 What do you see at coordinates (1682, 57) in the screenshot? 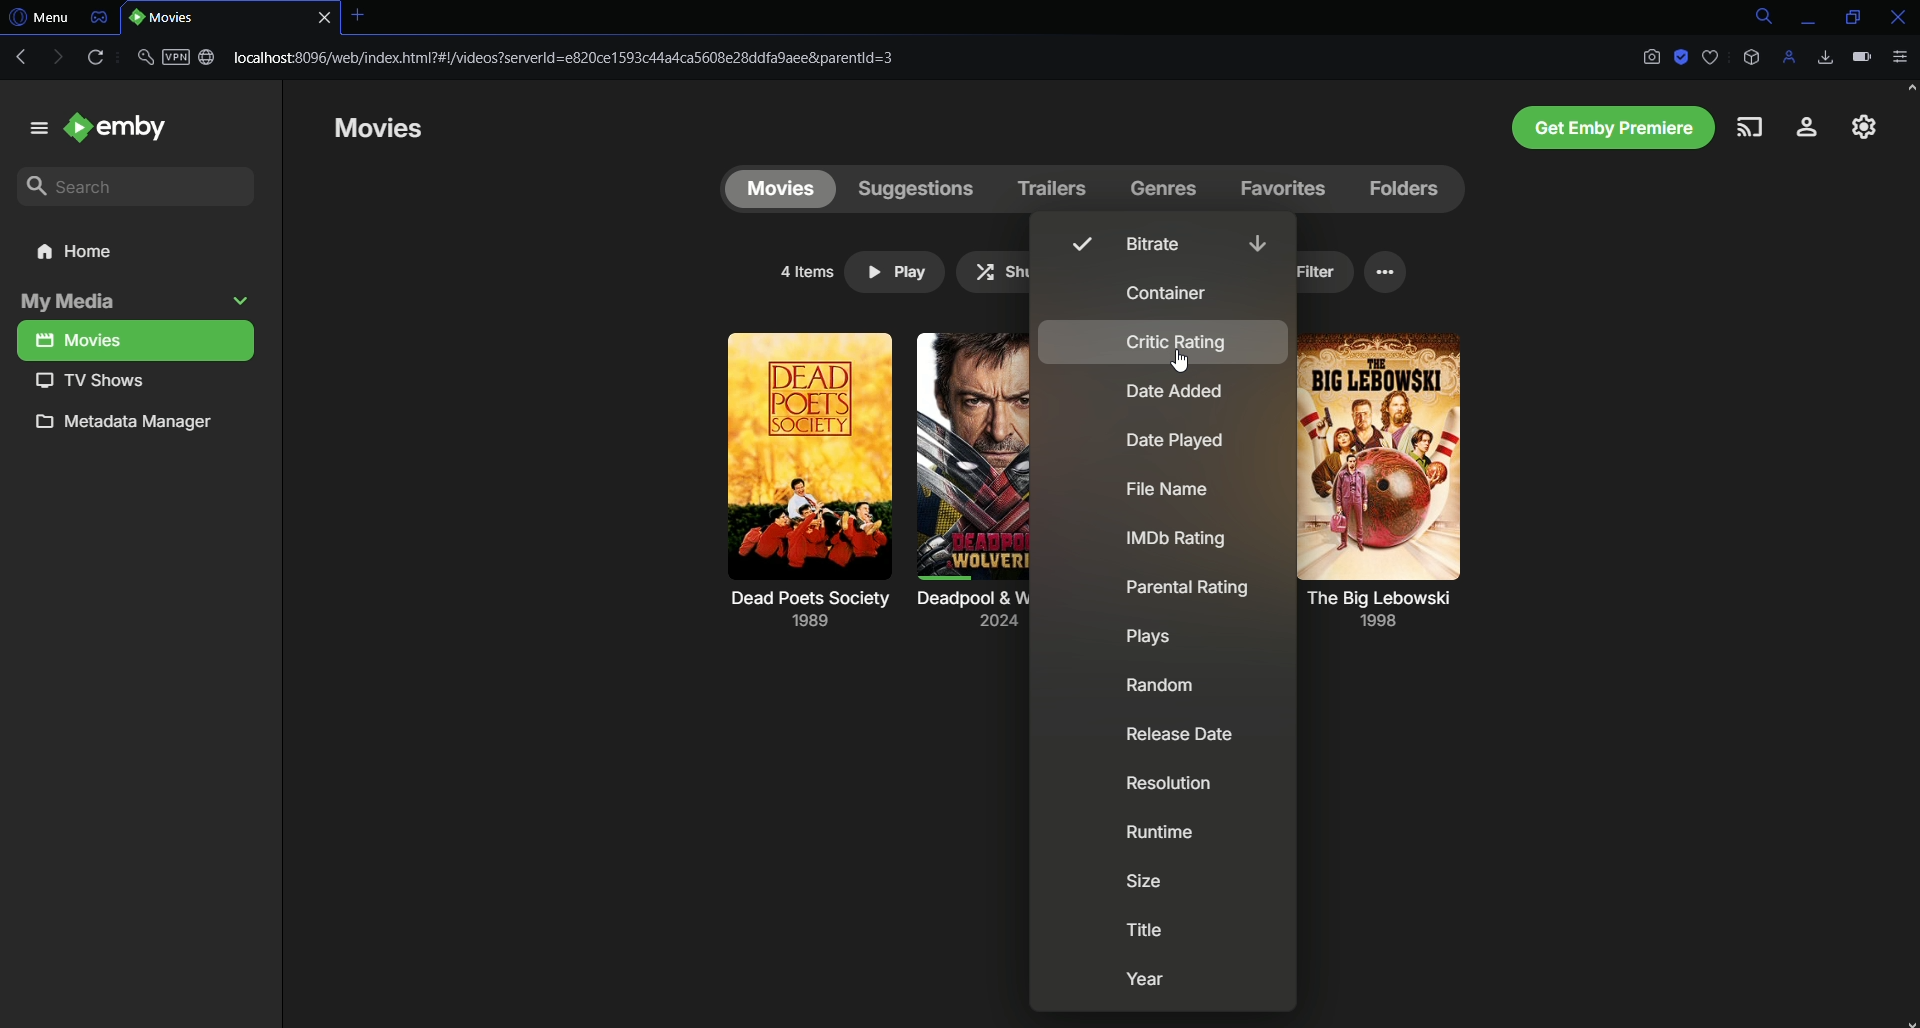
I see `Adblock` at bounding box center [1682, 57].